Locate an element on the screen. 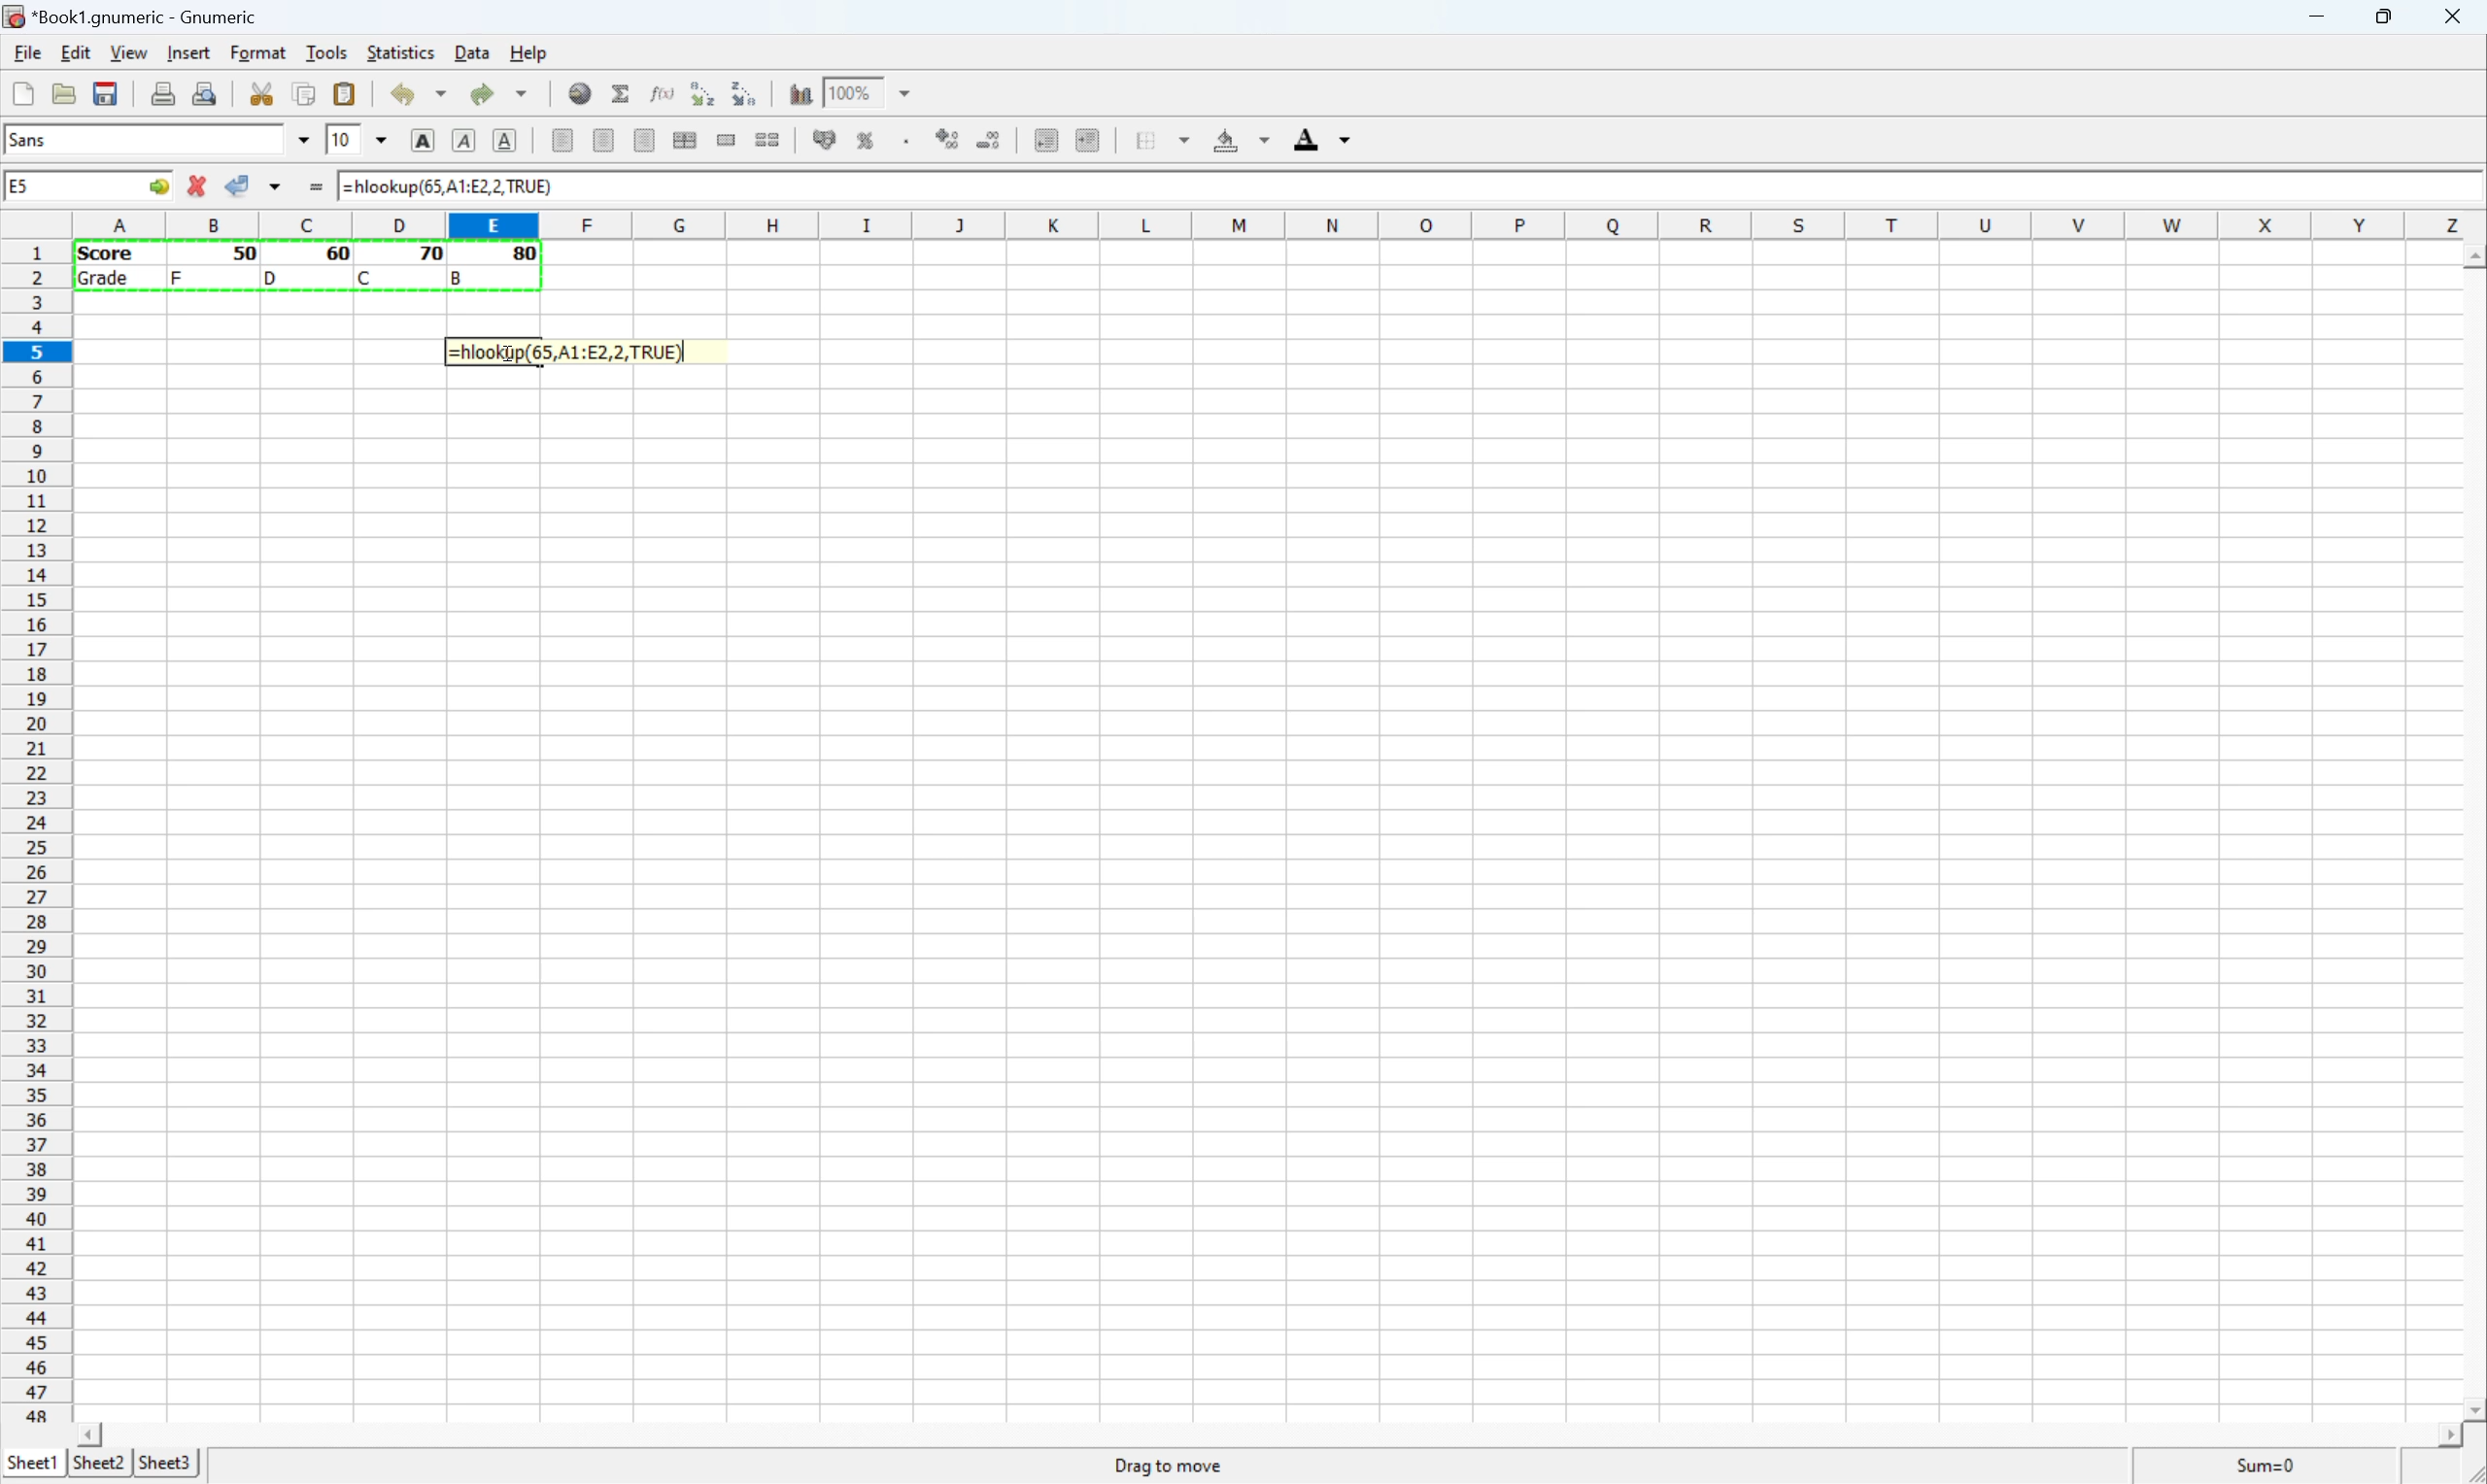 The image size is (2487, 1484). Scroll Right is located at coordinates (2441, 1435).